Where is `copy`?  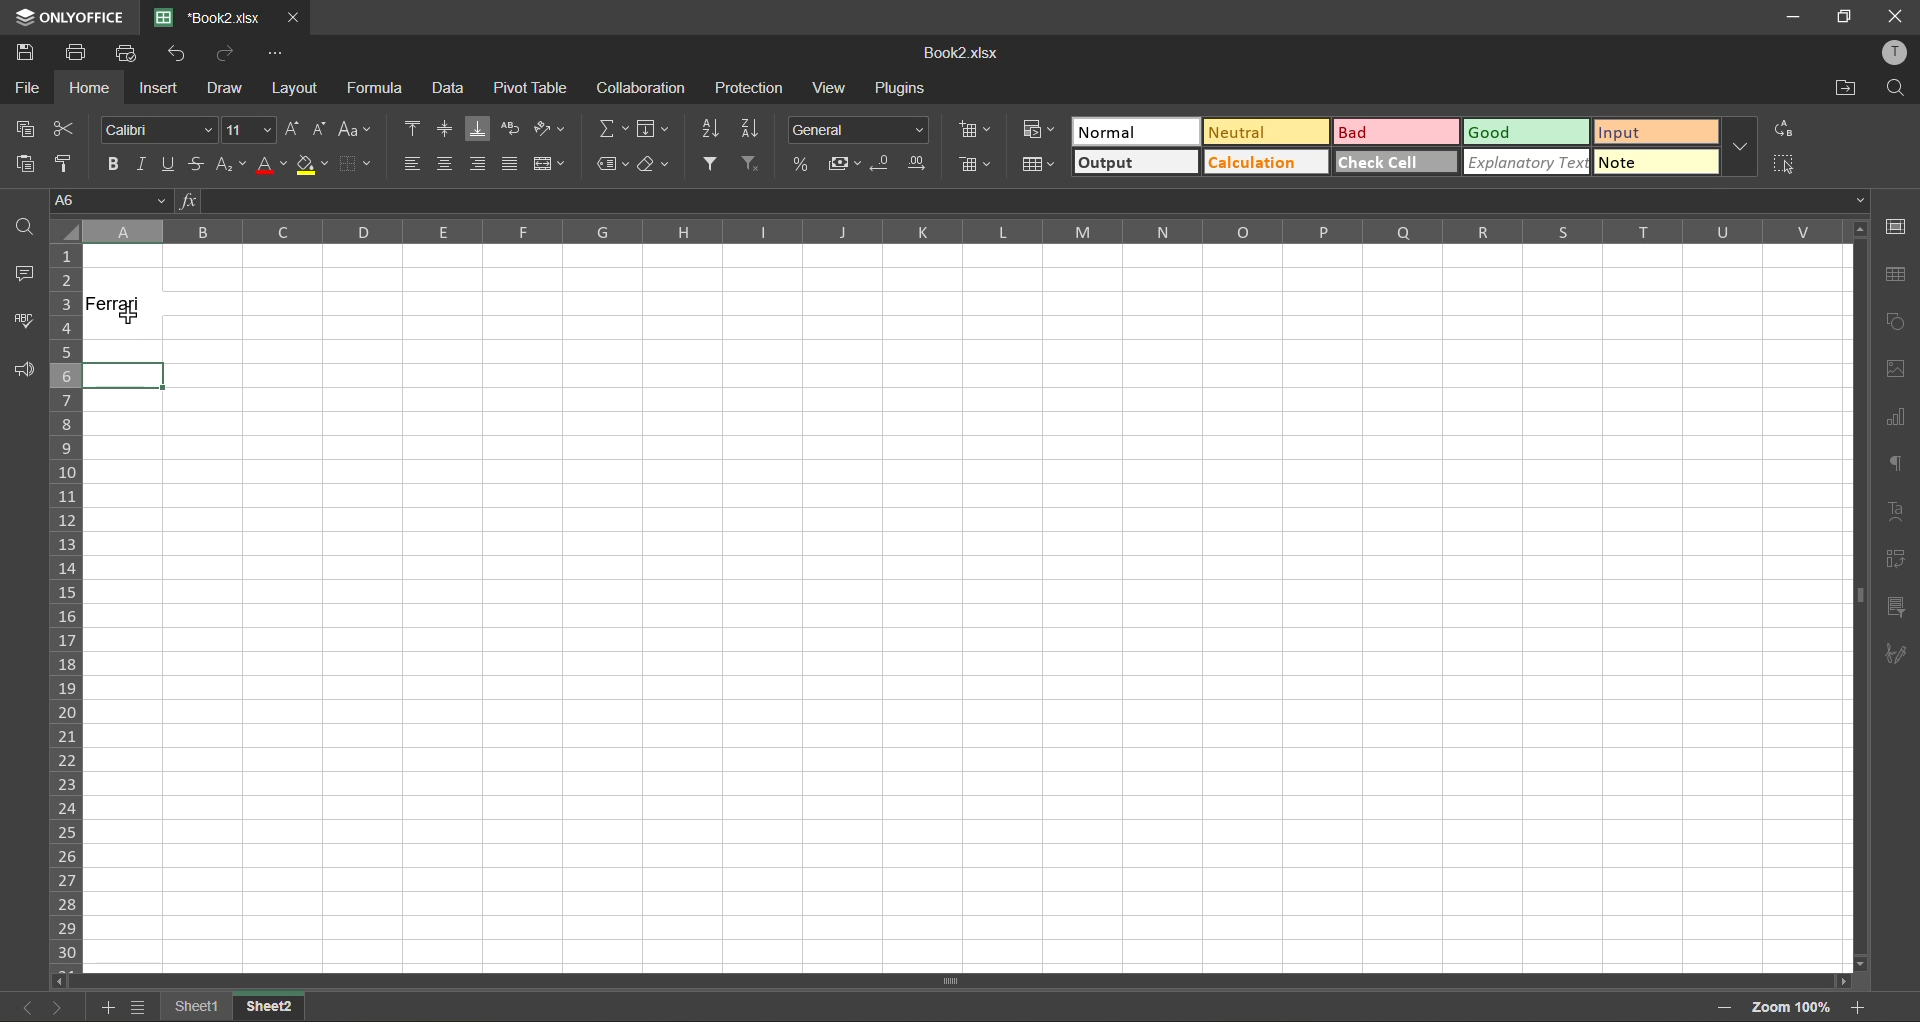 copy is located at coordinates (27, 128).